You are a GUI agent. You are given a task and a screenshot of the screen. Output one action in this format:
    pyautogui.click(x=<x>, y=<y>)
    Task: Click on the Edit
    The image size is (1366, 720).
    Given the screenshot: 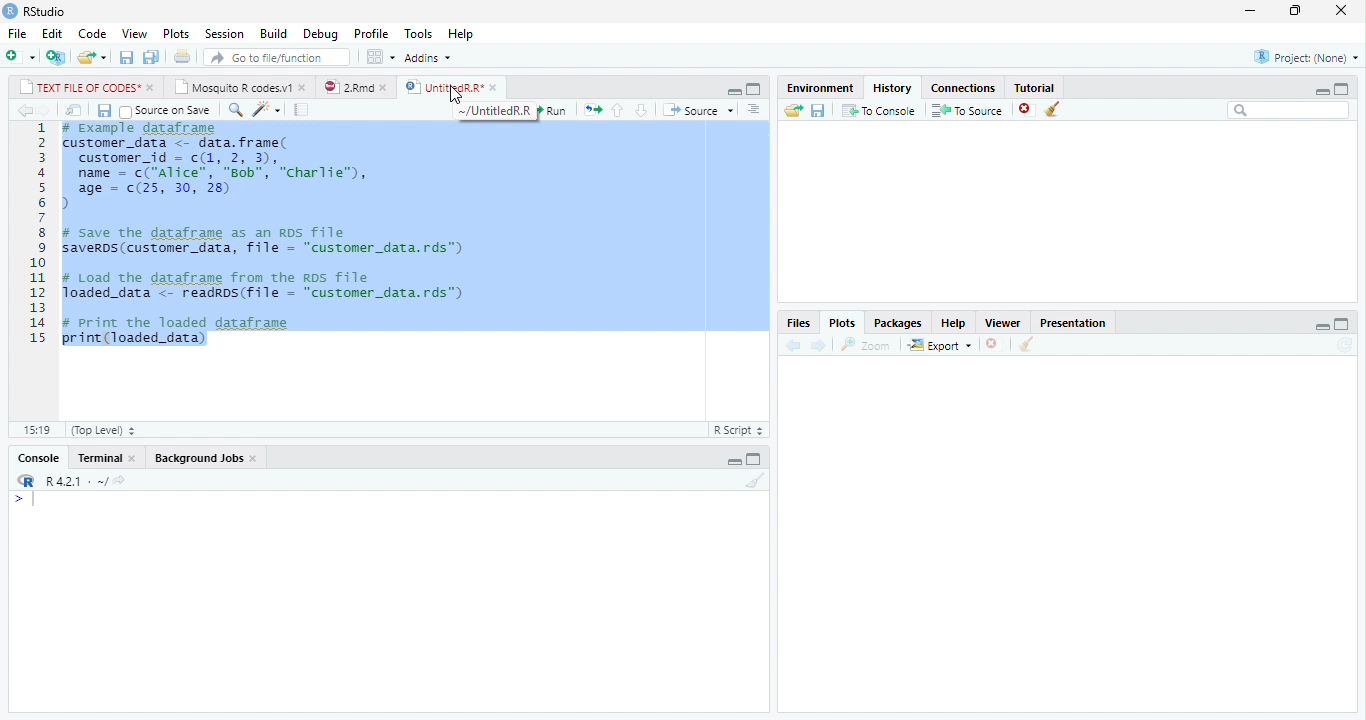 What is the action you would take?
    pyautogui.click(x=52, y=34)
    